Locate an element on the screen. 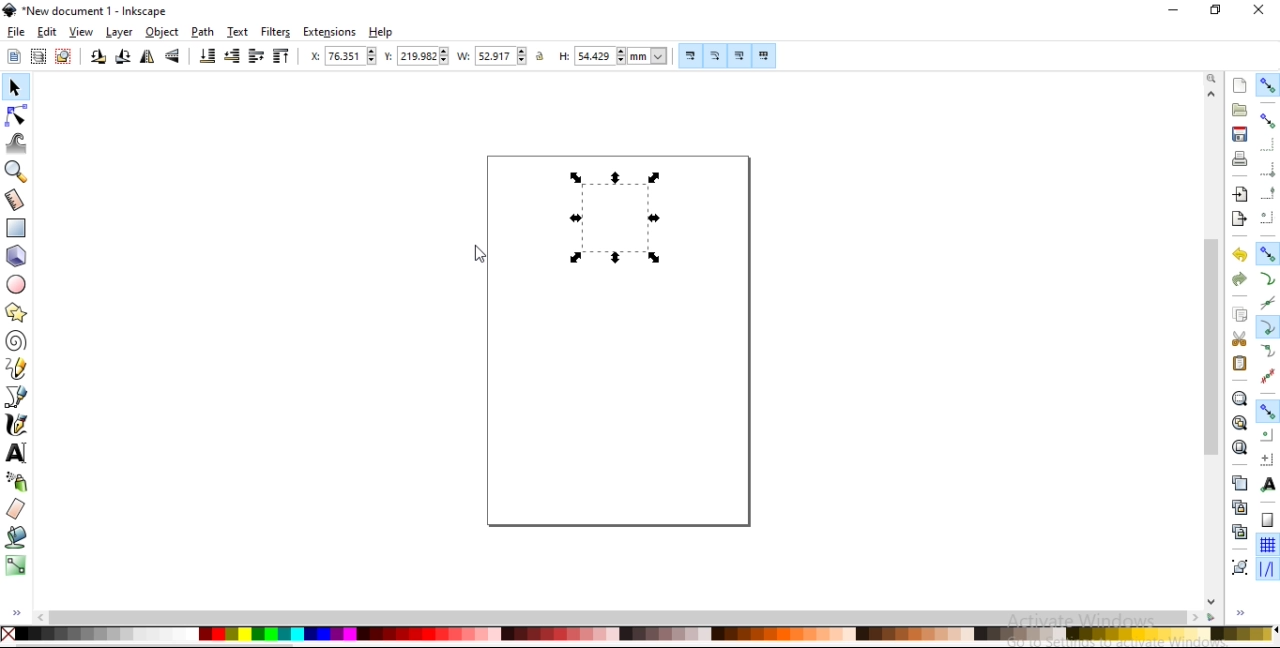  snap bounding boxes is located at coordinates (1267, 119).